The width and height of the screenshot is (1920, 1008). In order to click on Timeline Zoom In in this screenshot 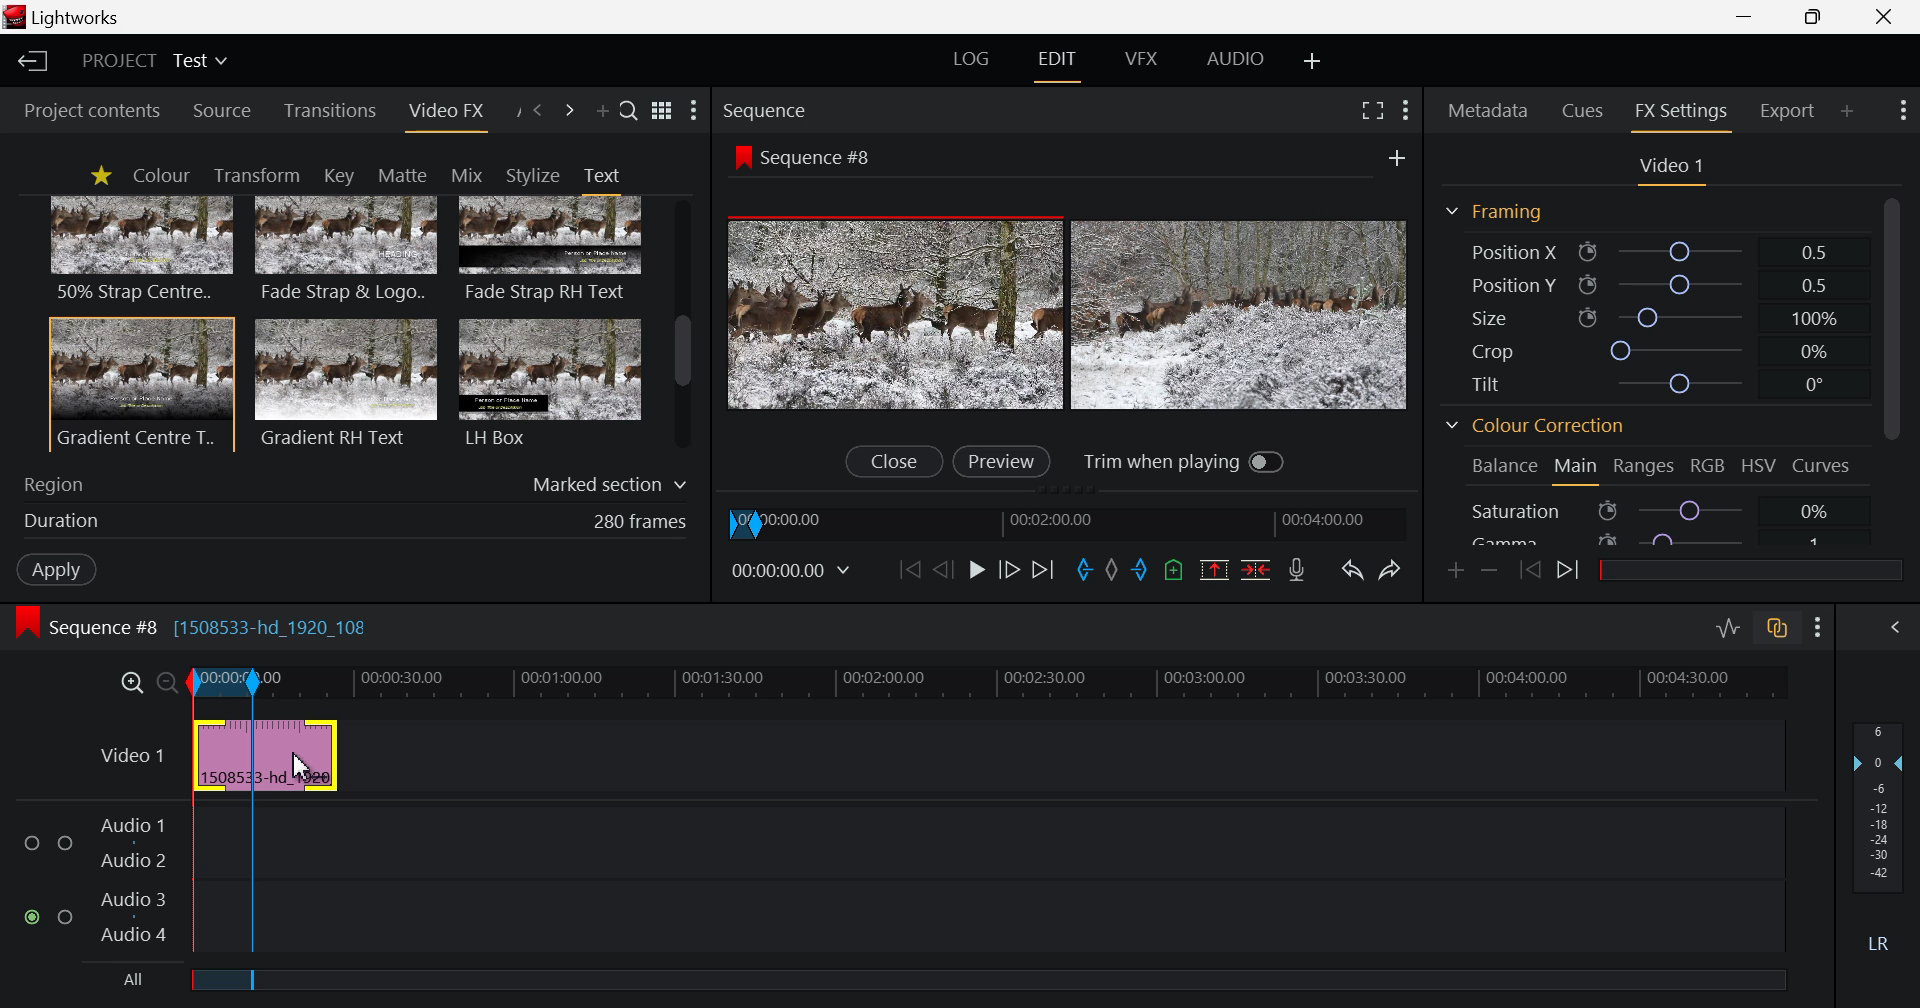, I will do `click(132, 680)`.